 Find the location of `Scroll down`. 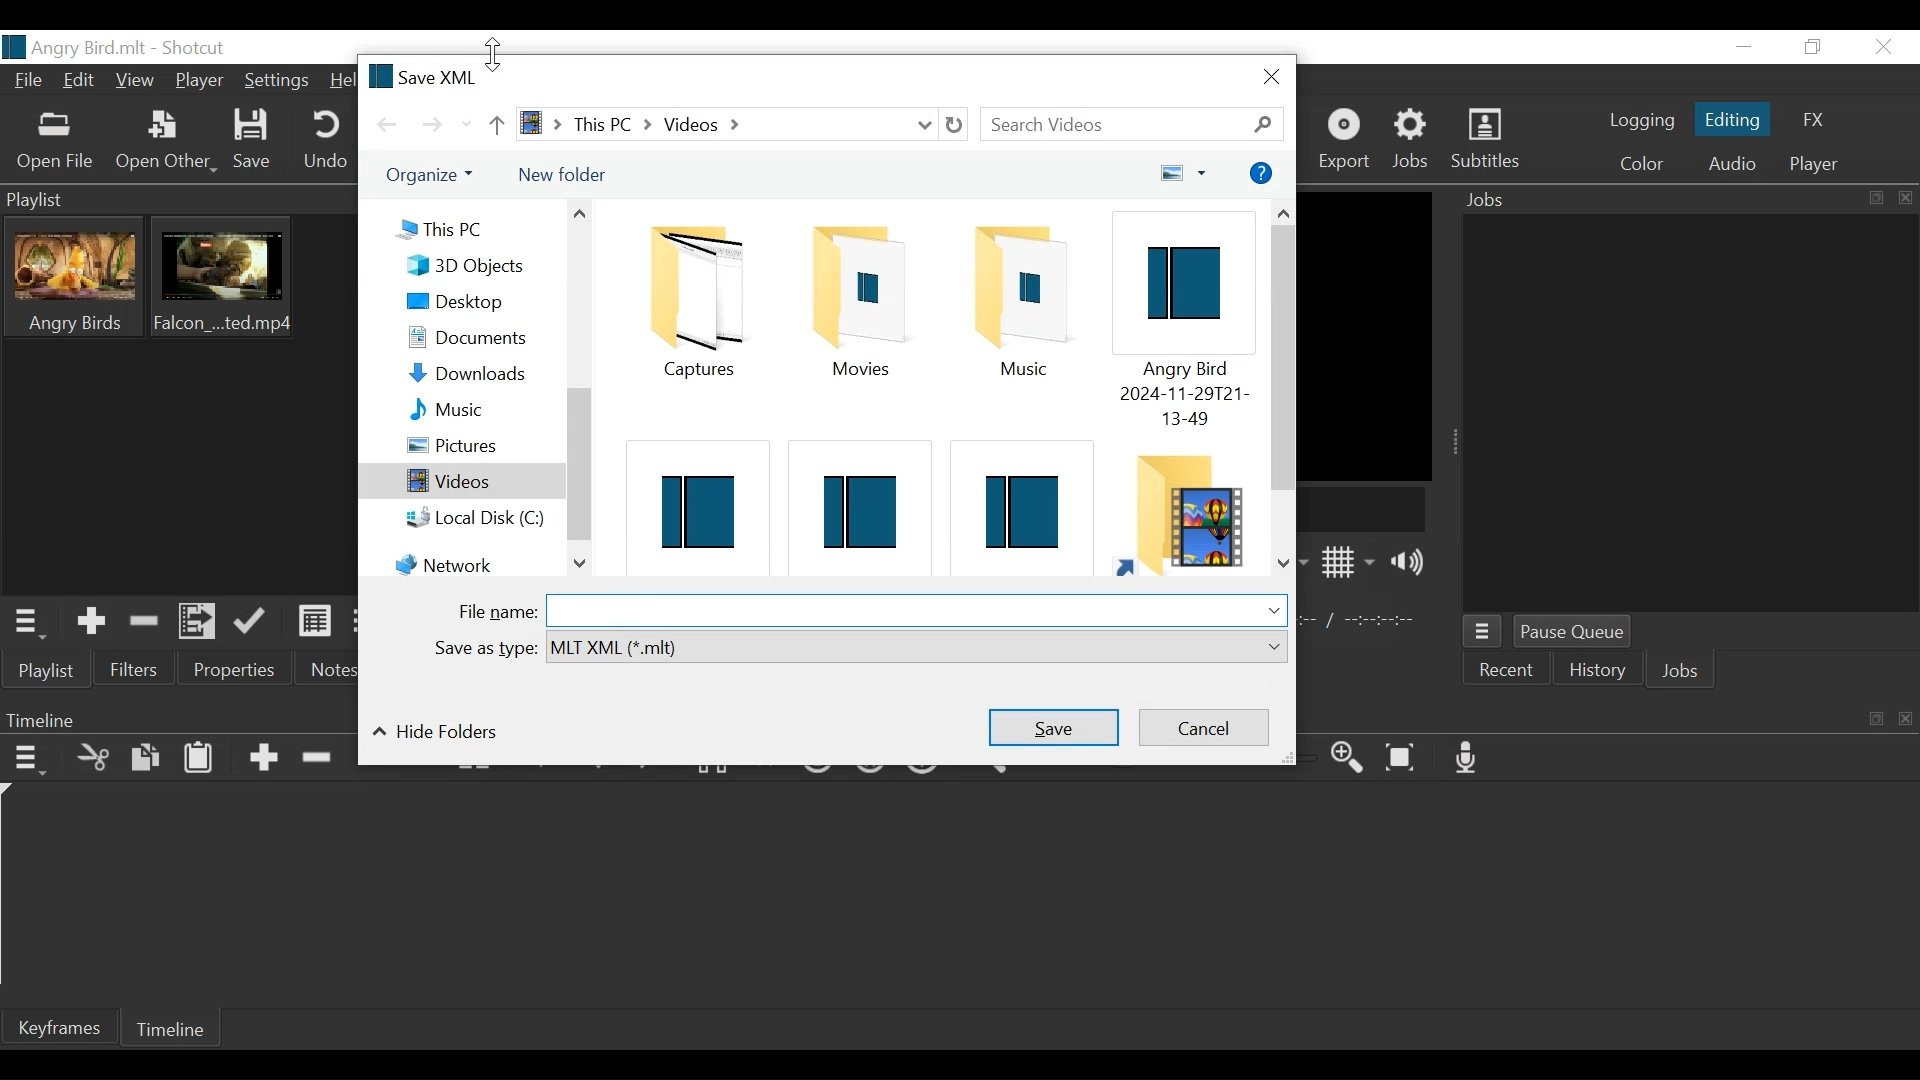

Scroll down is located at coordinates (579, 565).